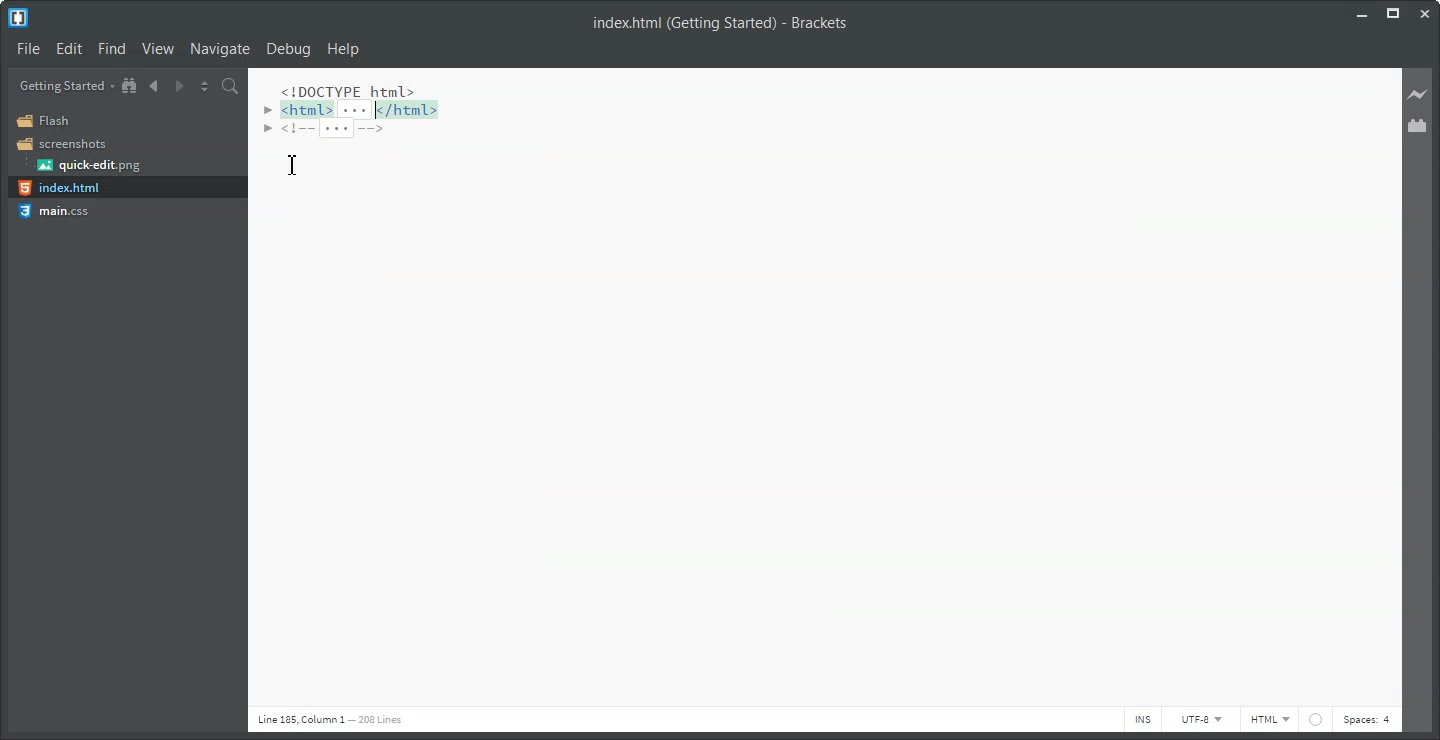 Image resolution: width=1440 pixels, height=740 pixels. I want to click on web, so click(1317, 722).